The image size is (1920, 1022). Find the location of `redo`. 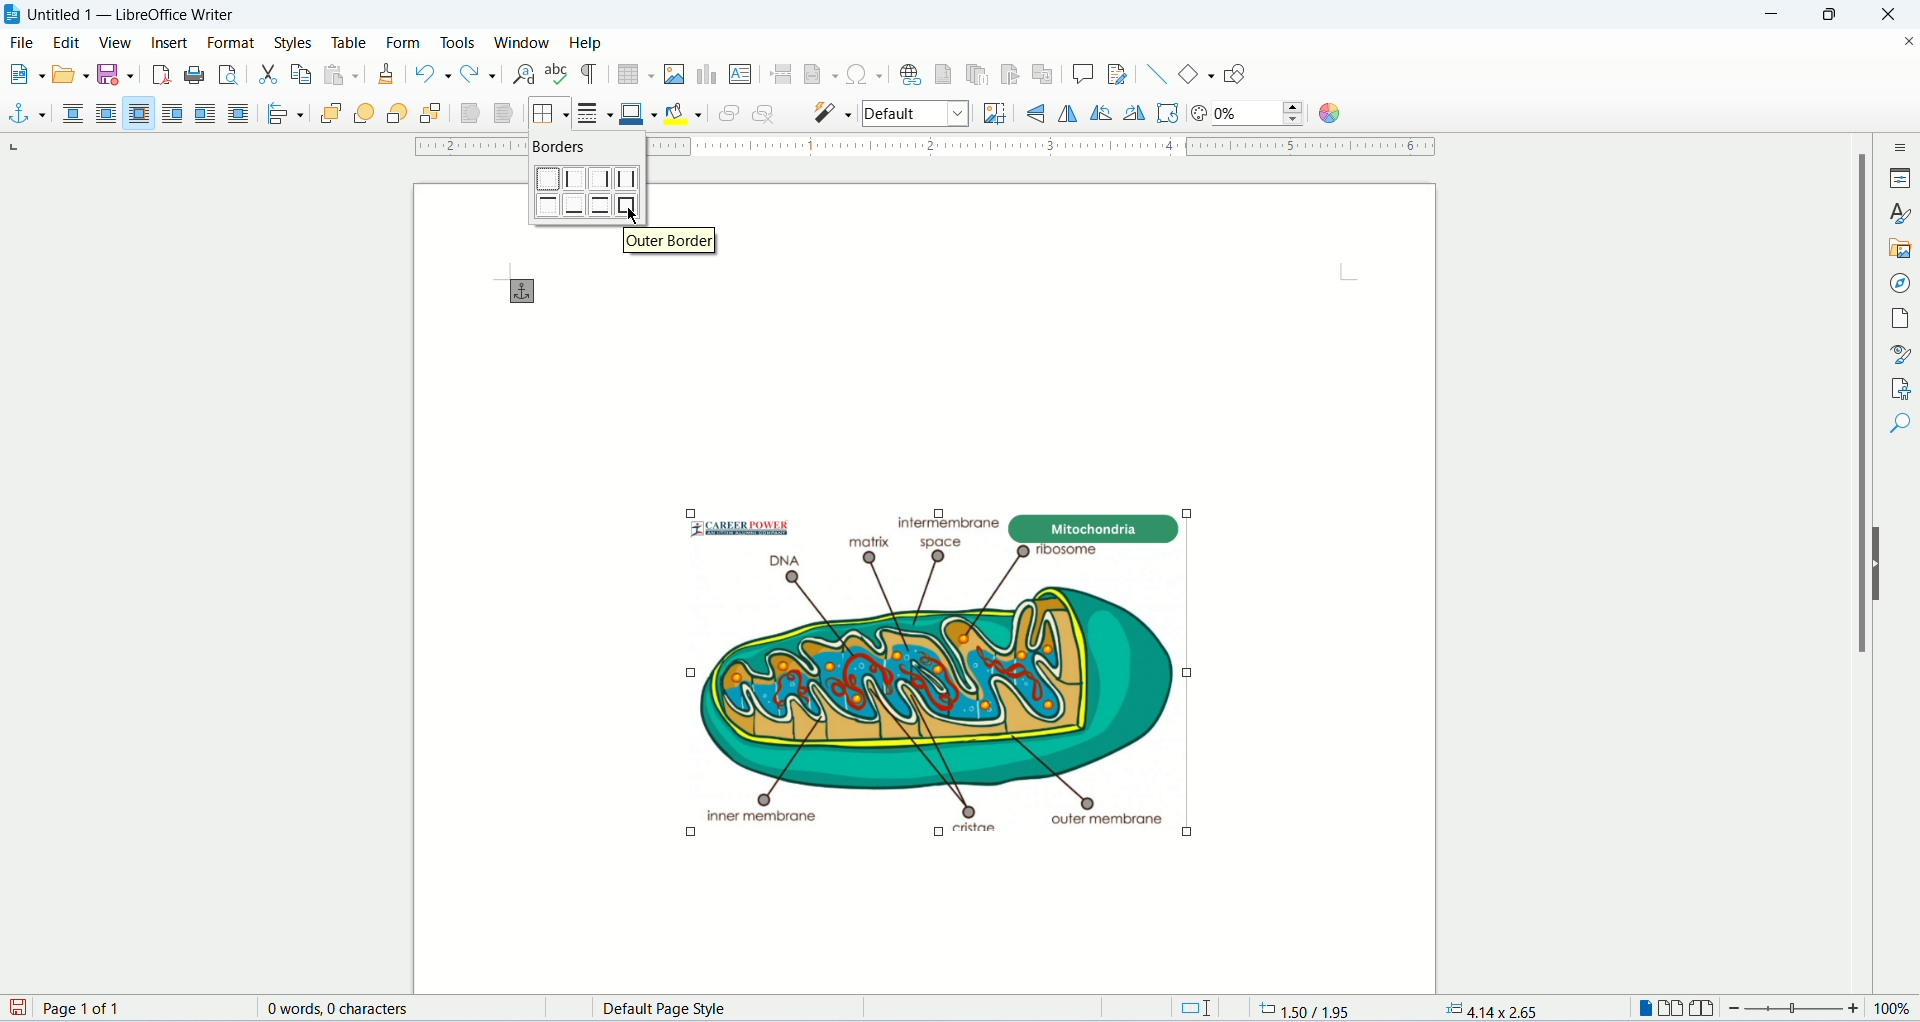

redo is located at coordinates (480, 73).